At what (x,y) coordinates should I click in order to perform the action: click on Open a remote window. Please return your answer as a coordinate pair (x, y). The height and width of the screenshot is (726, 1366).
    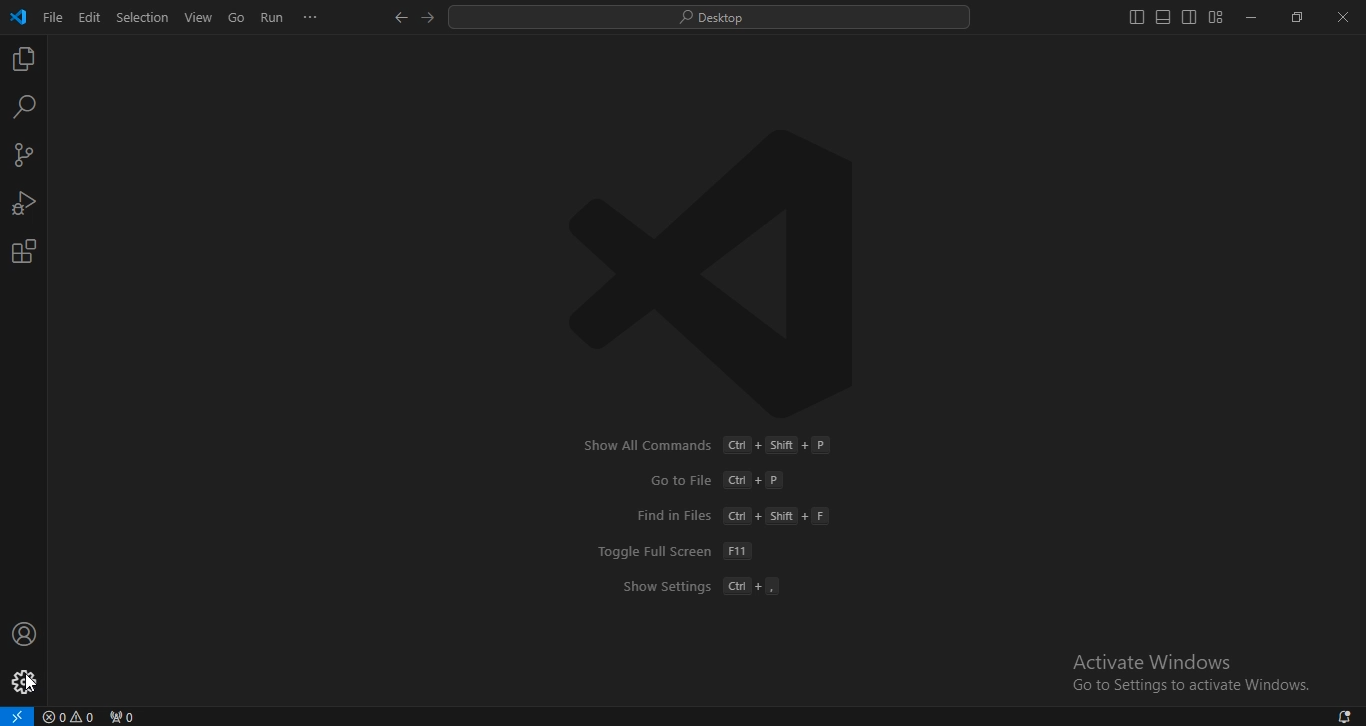
    Looking at the image, I should click on (18, 715).